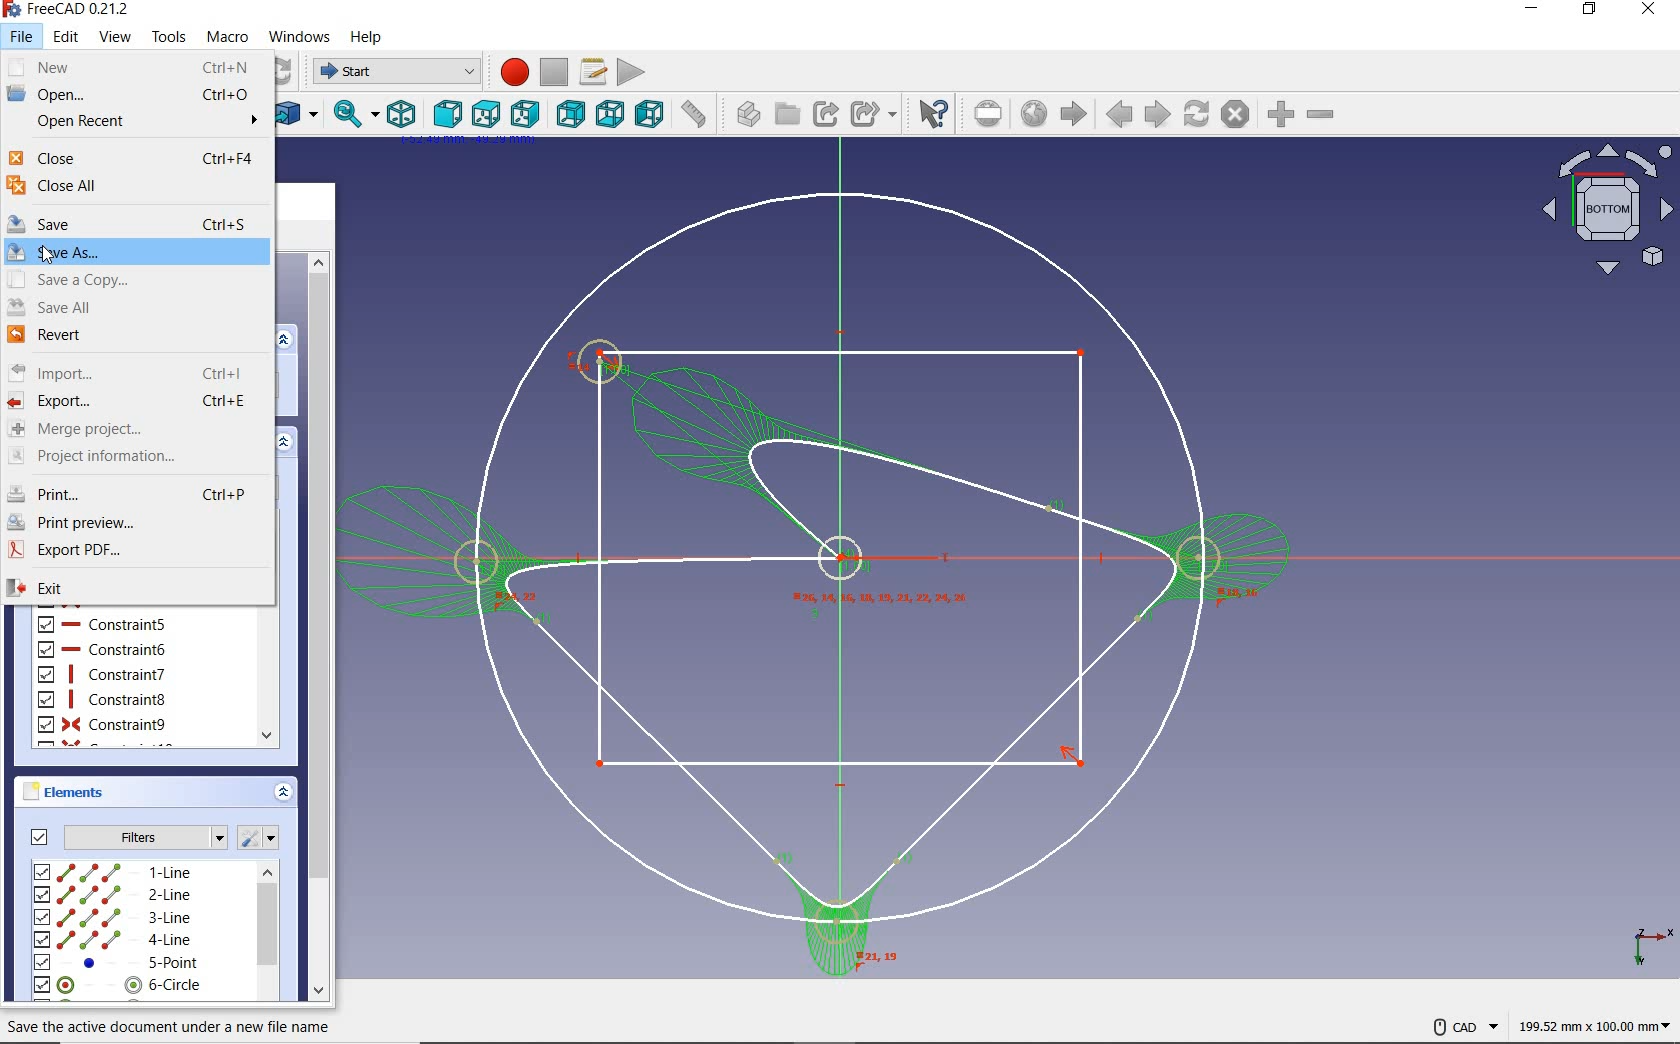 Image resolution: width=1680 pixels, height=1044 pixels. Describe the element at coordinates (134, 96) in the screenshot. I see `open` at that location.